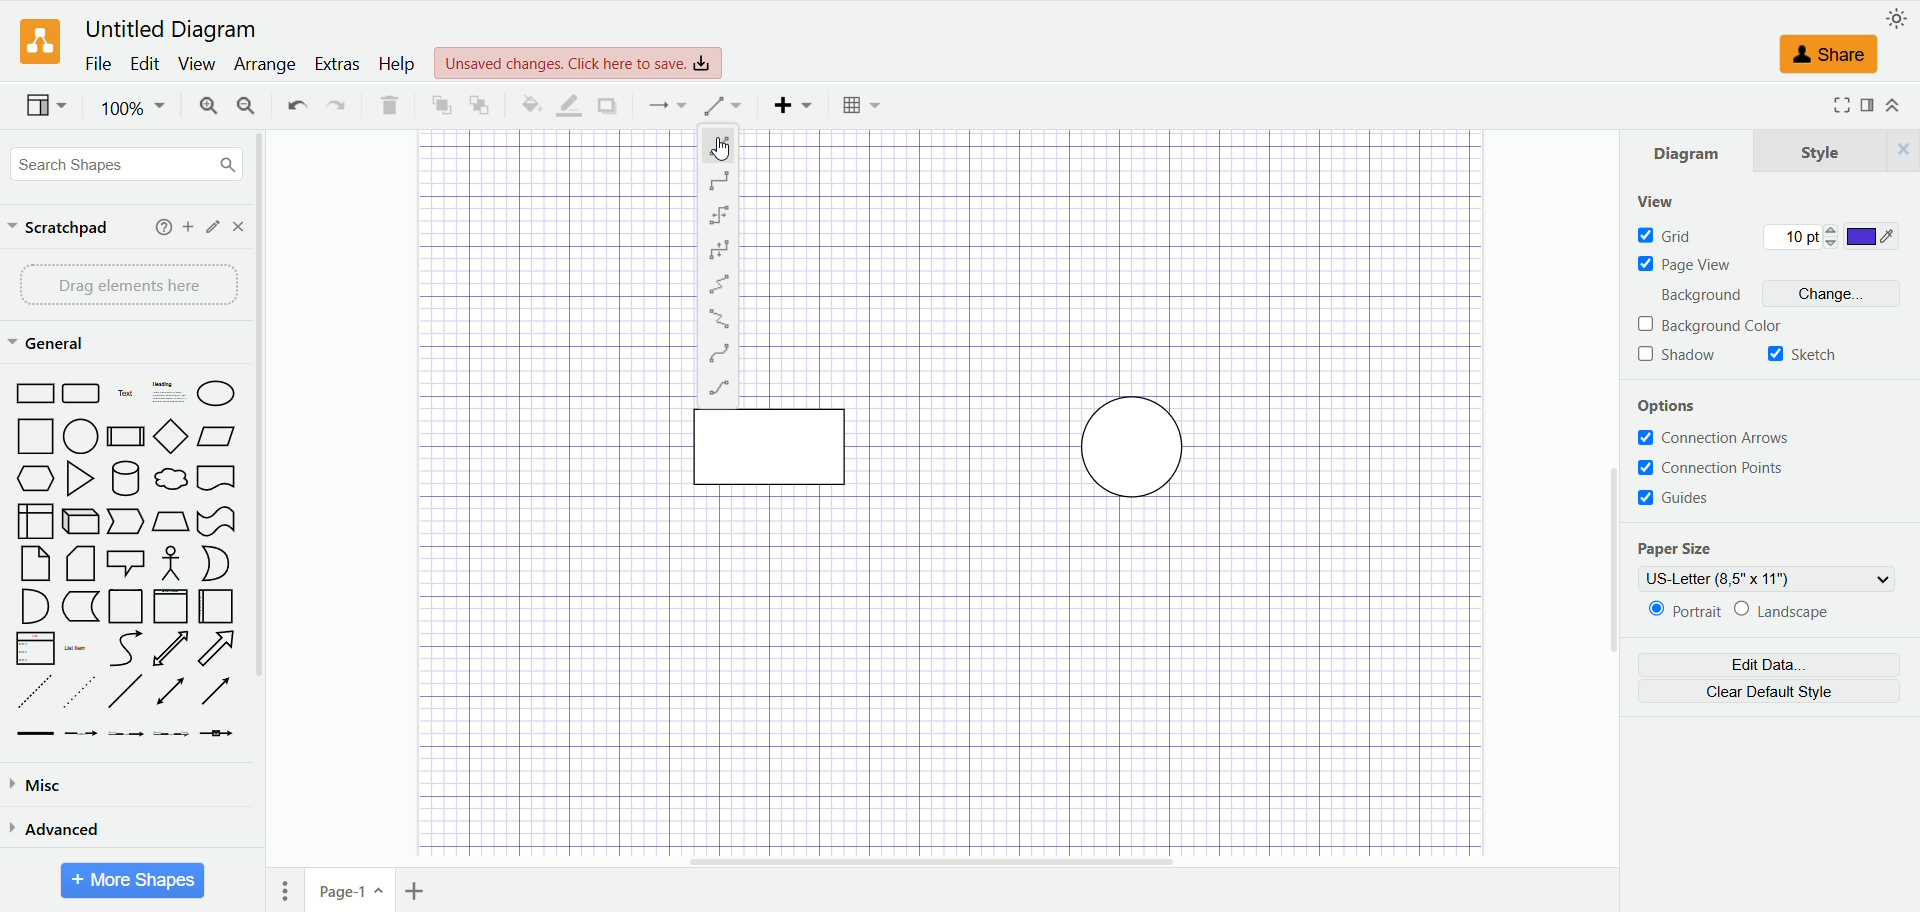 The height and width of the screenshot is (912, 1920). What do you see at coordinates (216, 564) in the screenshot?
I see `Circle Segment` at bounding box center [216, 564].